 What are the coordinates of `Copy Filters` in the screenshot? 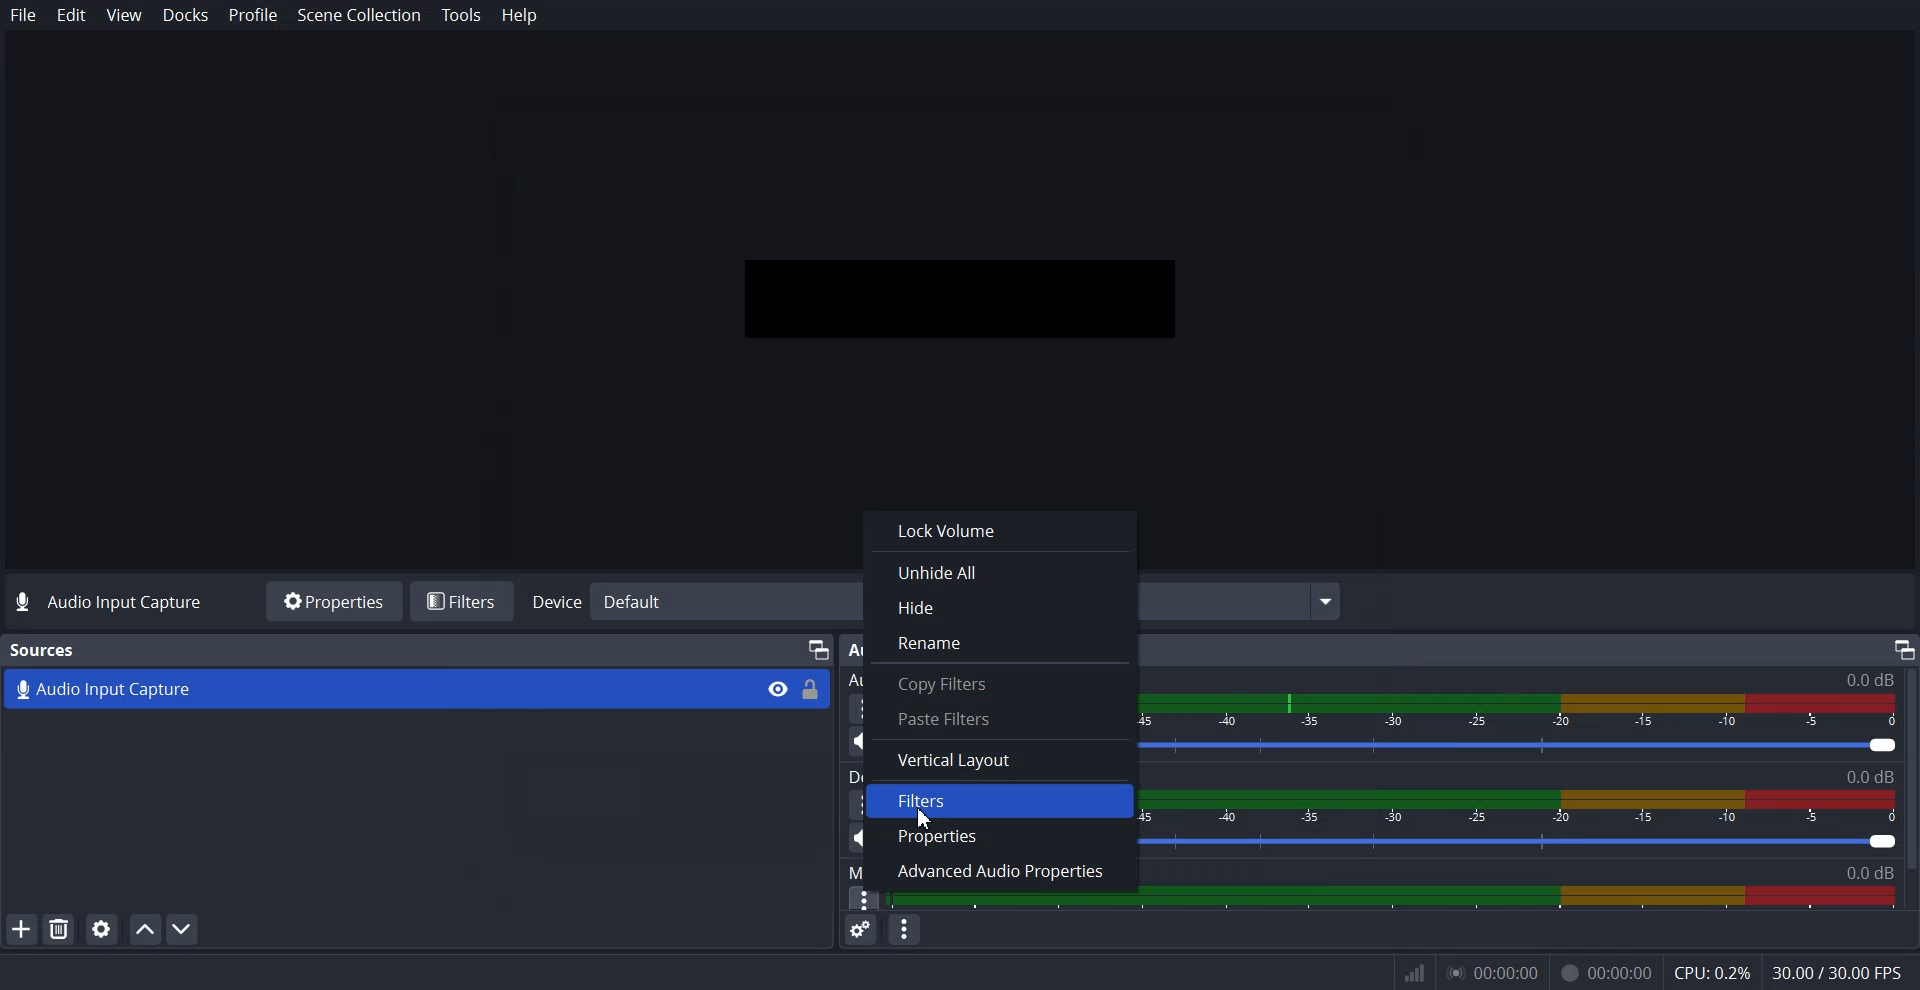 It's located at (988, 684).